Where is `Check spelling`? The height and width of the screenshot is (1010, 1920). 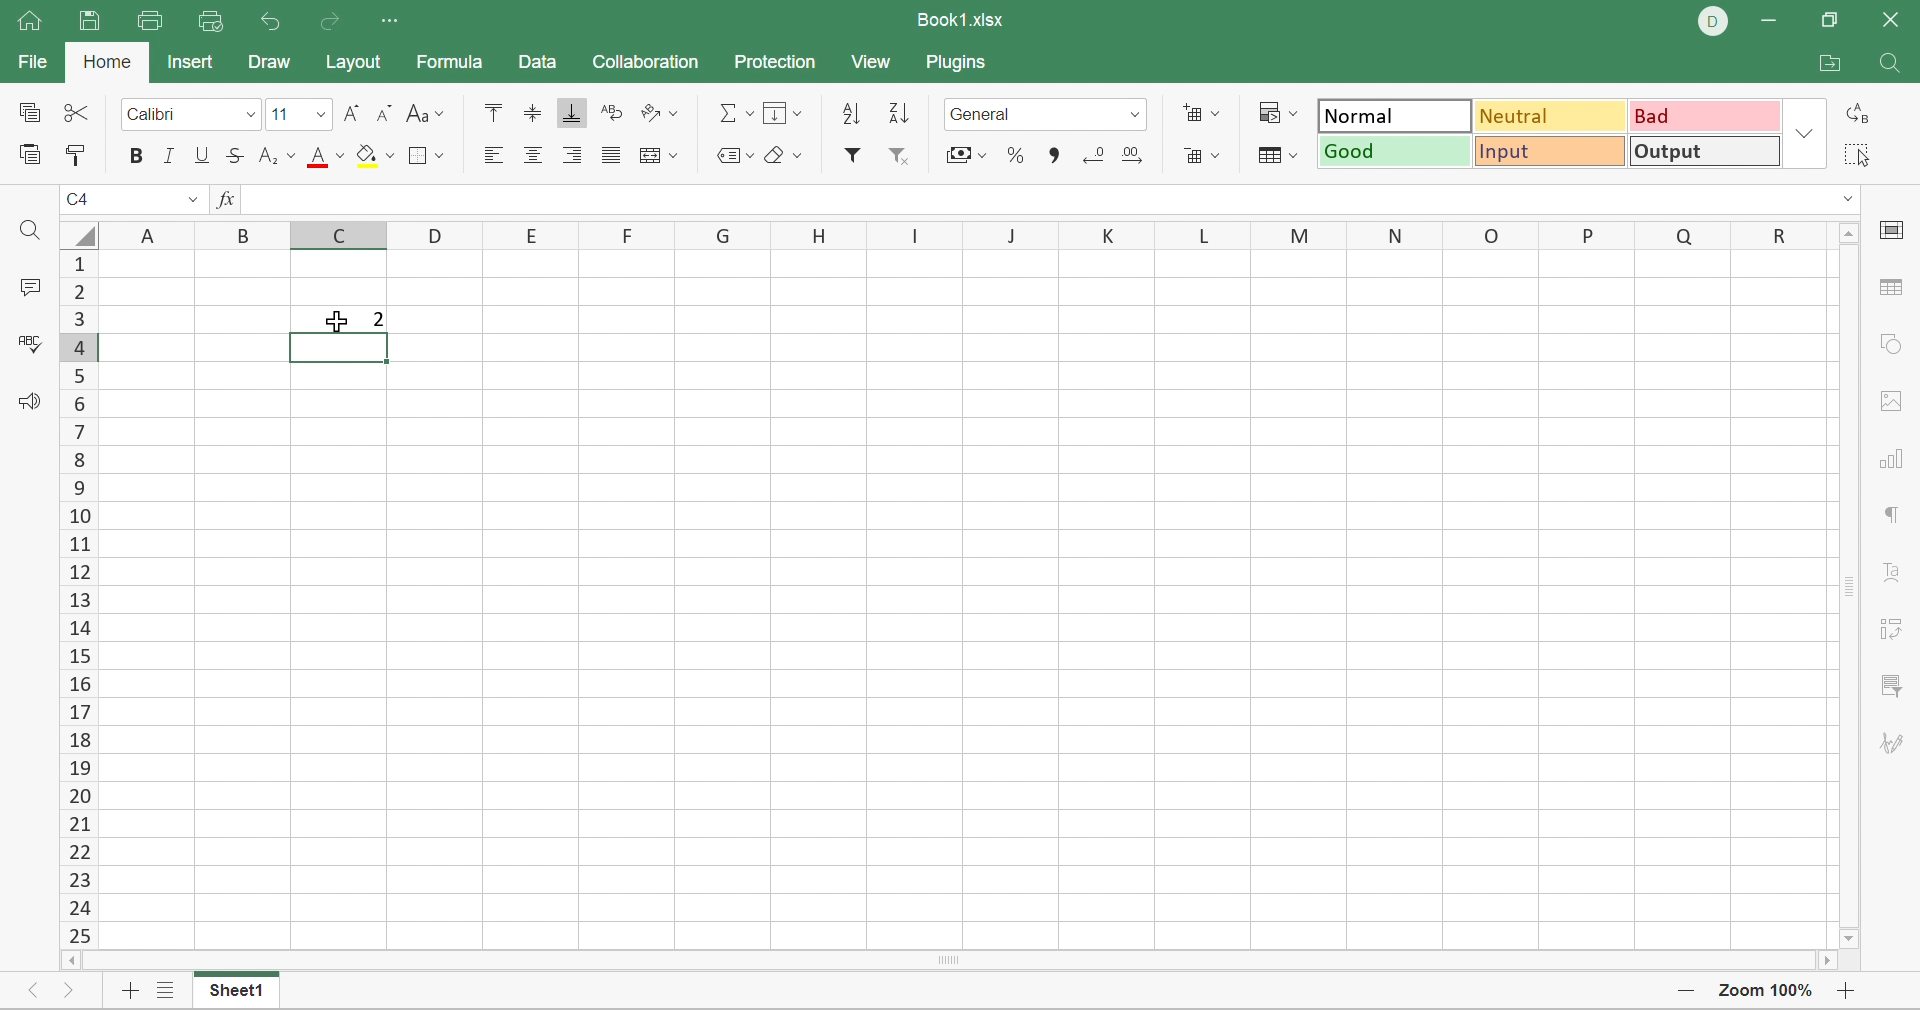 Check spelling is located at coordinates (25, 345).